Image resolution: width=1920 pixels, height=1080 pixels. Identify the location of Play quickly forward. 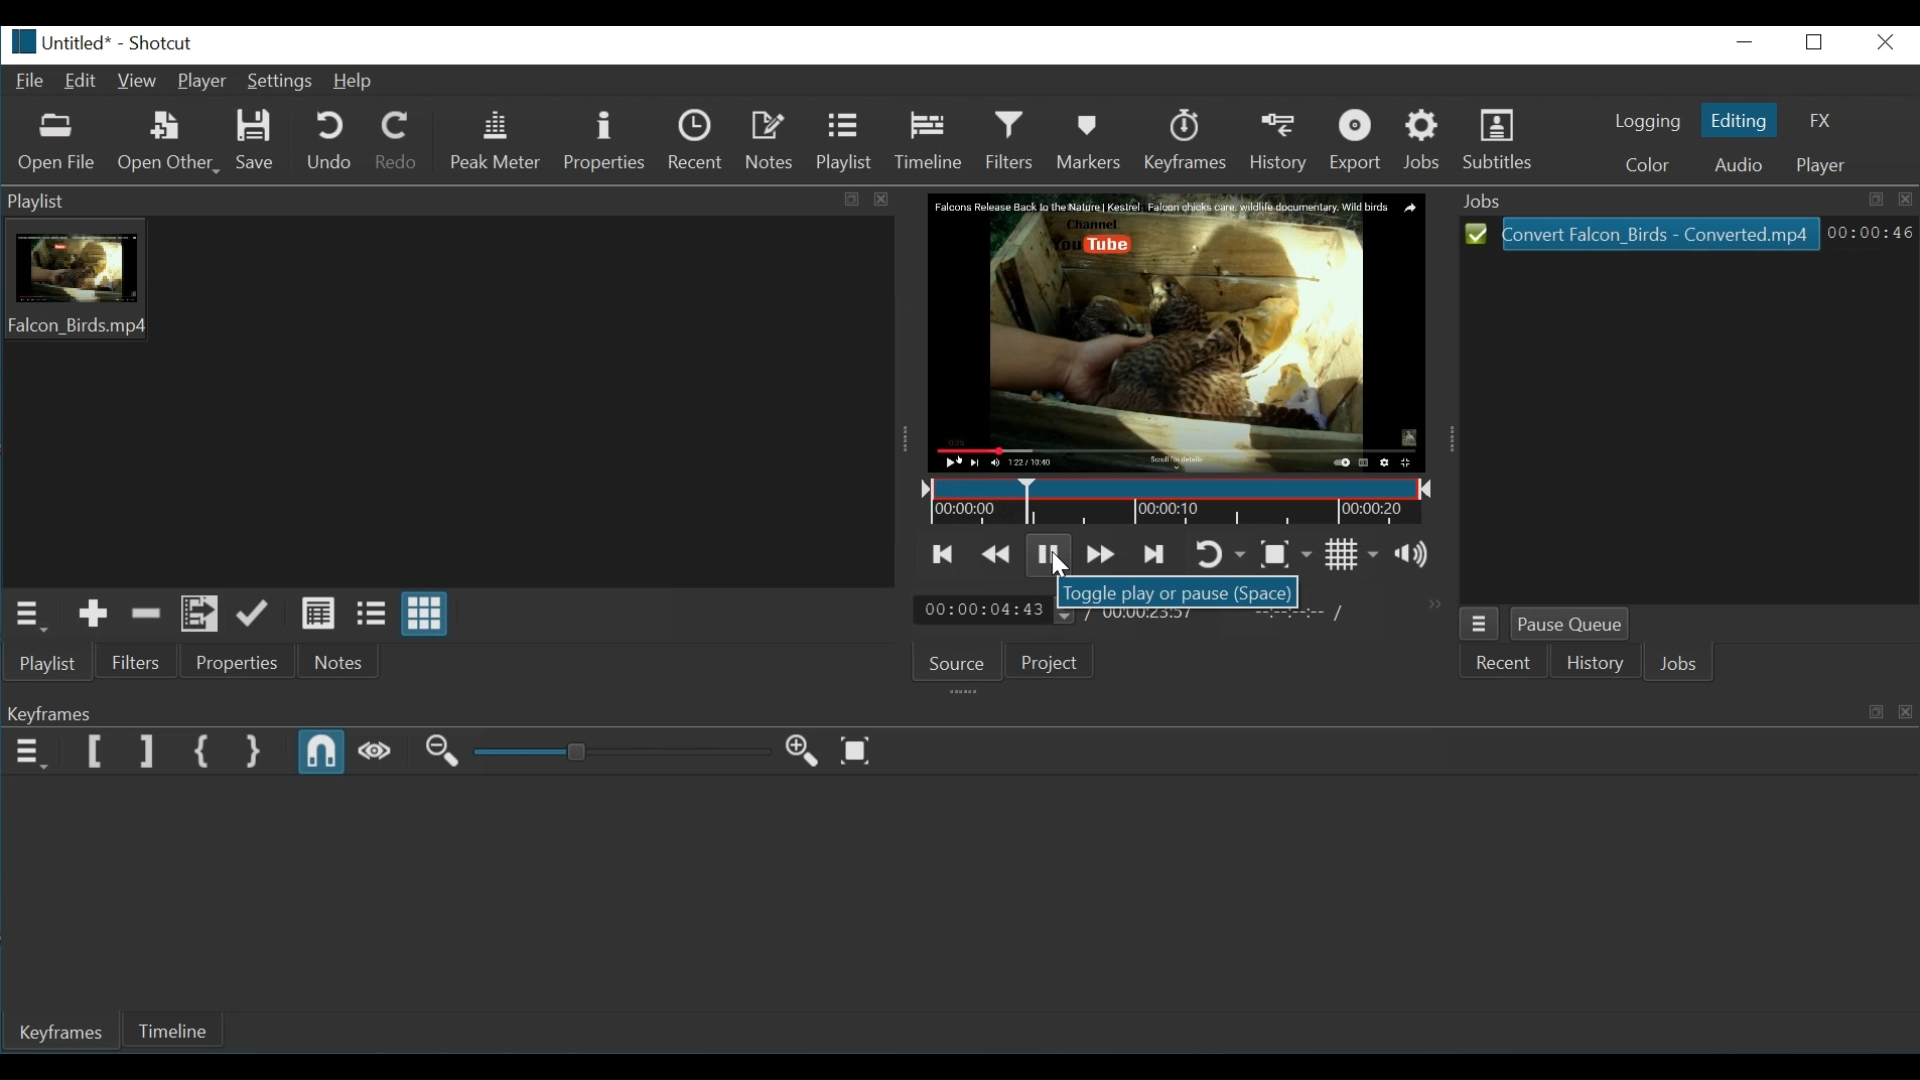
(1099, 554).